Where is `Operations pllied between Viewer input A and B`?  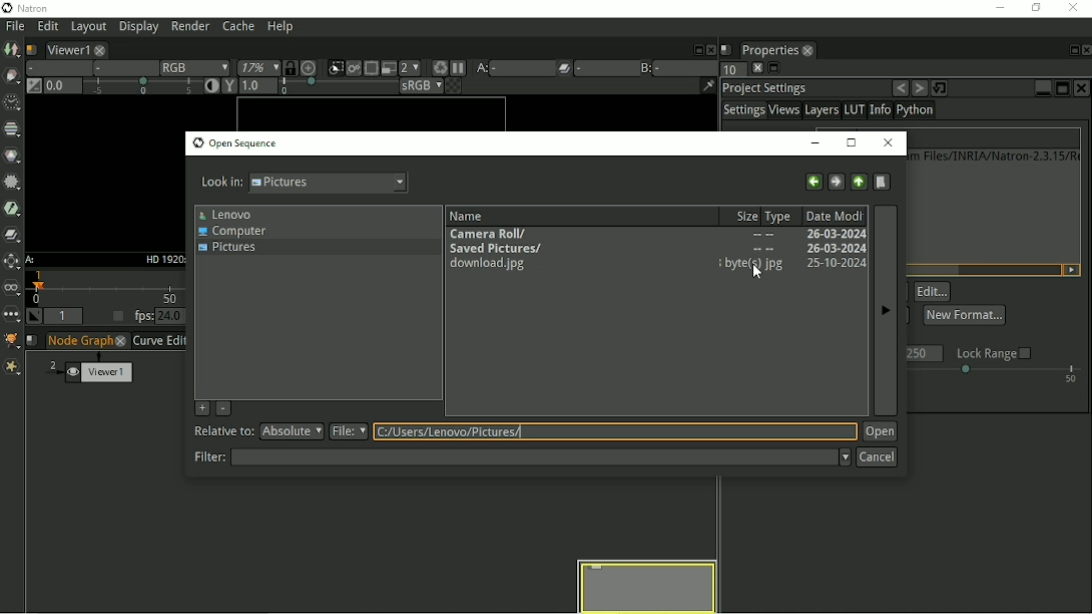
Operations pllied between Viewer input A and B is located at coordinates (574, 68).